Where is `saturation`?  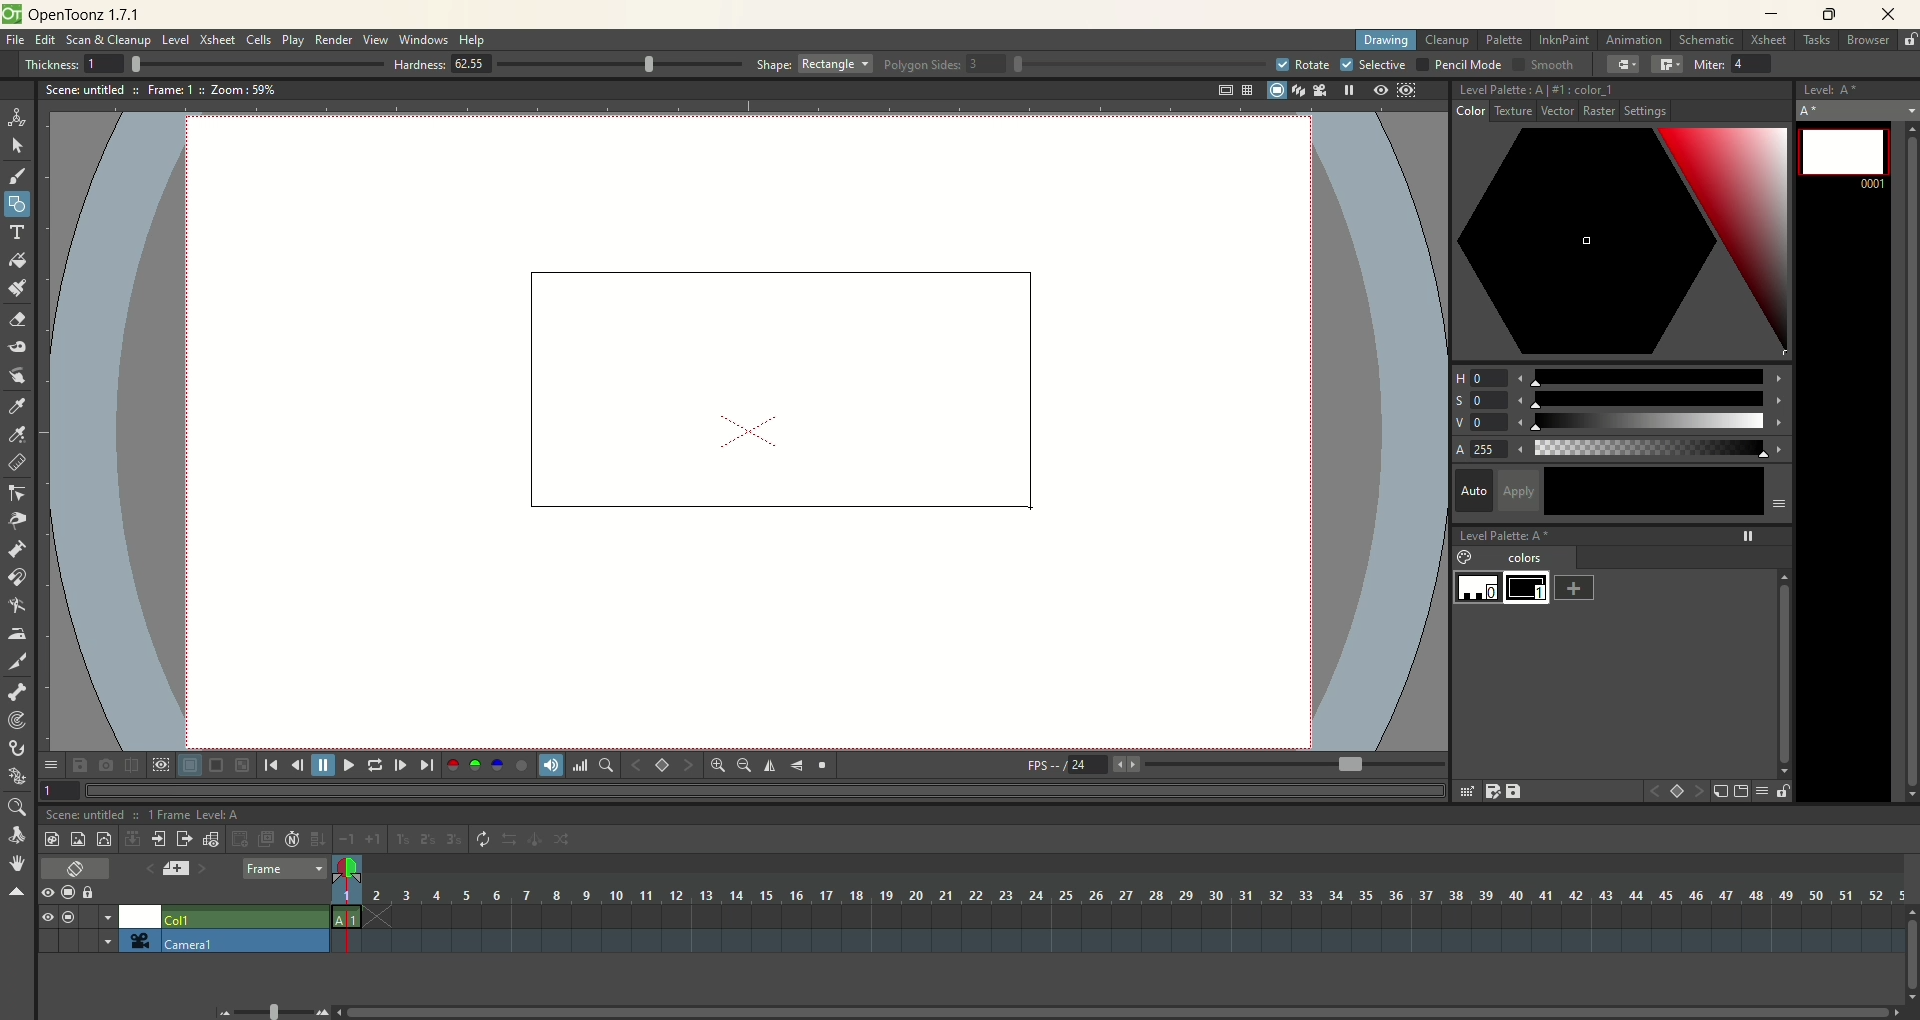 saturation is located at coordinates (1620, 400).